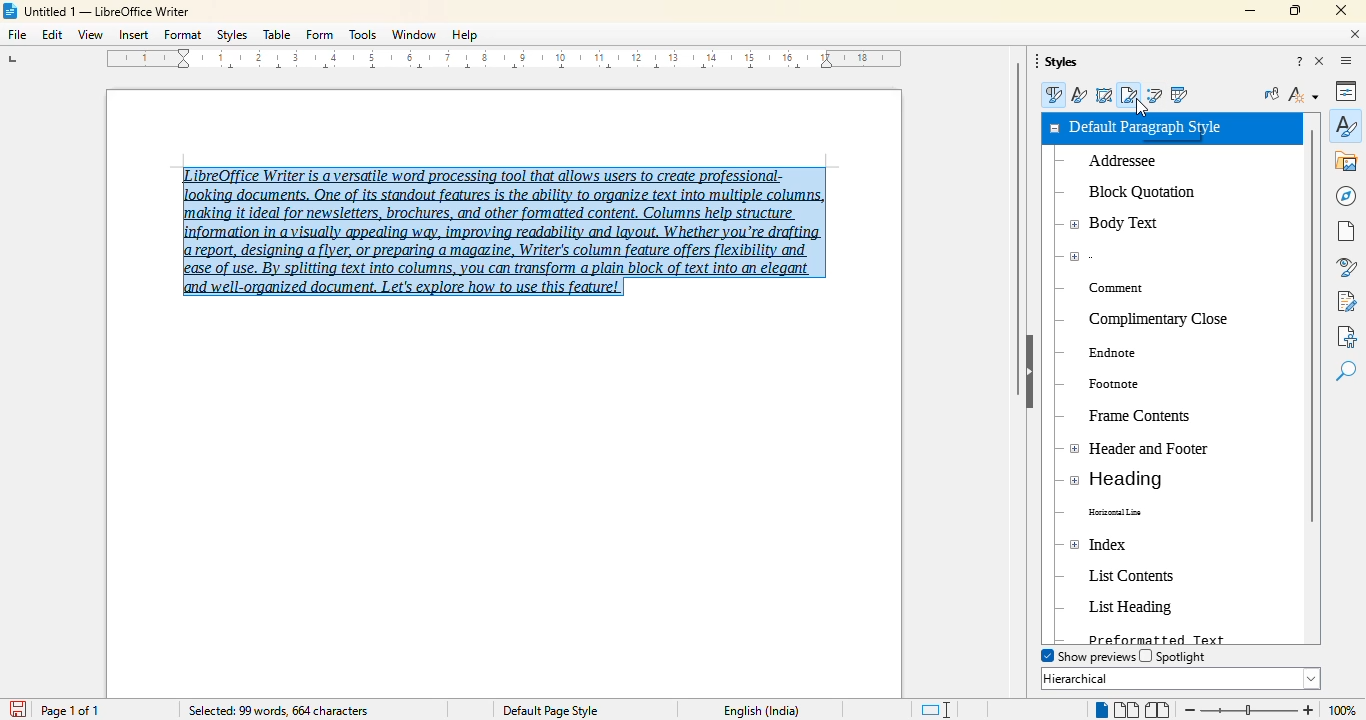 This screenshot has height=720, width=1366. What do you see at coordinates (1346, 196) in the screenshot?
I see `navigator` at bounding box center [1346, 196].